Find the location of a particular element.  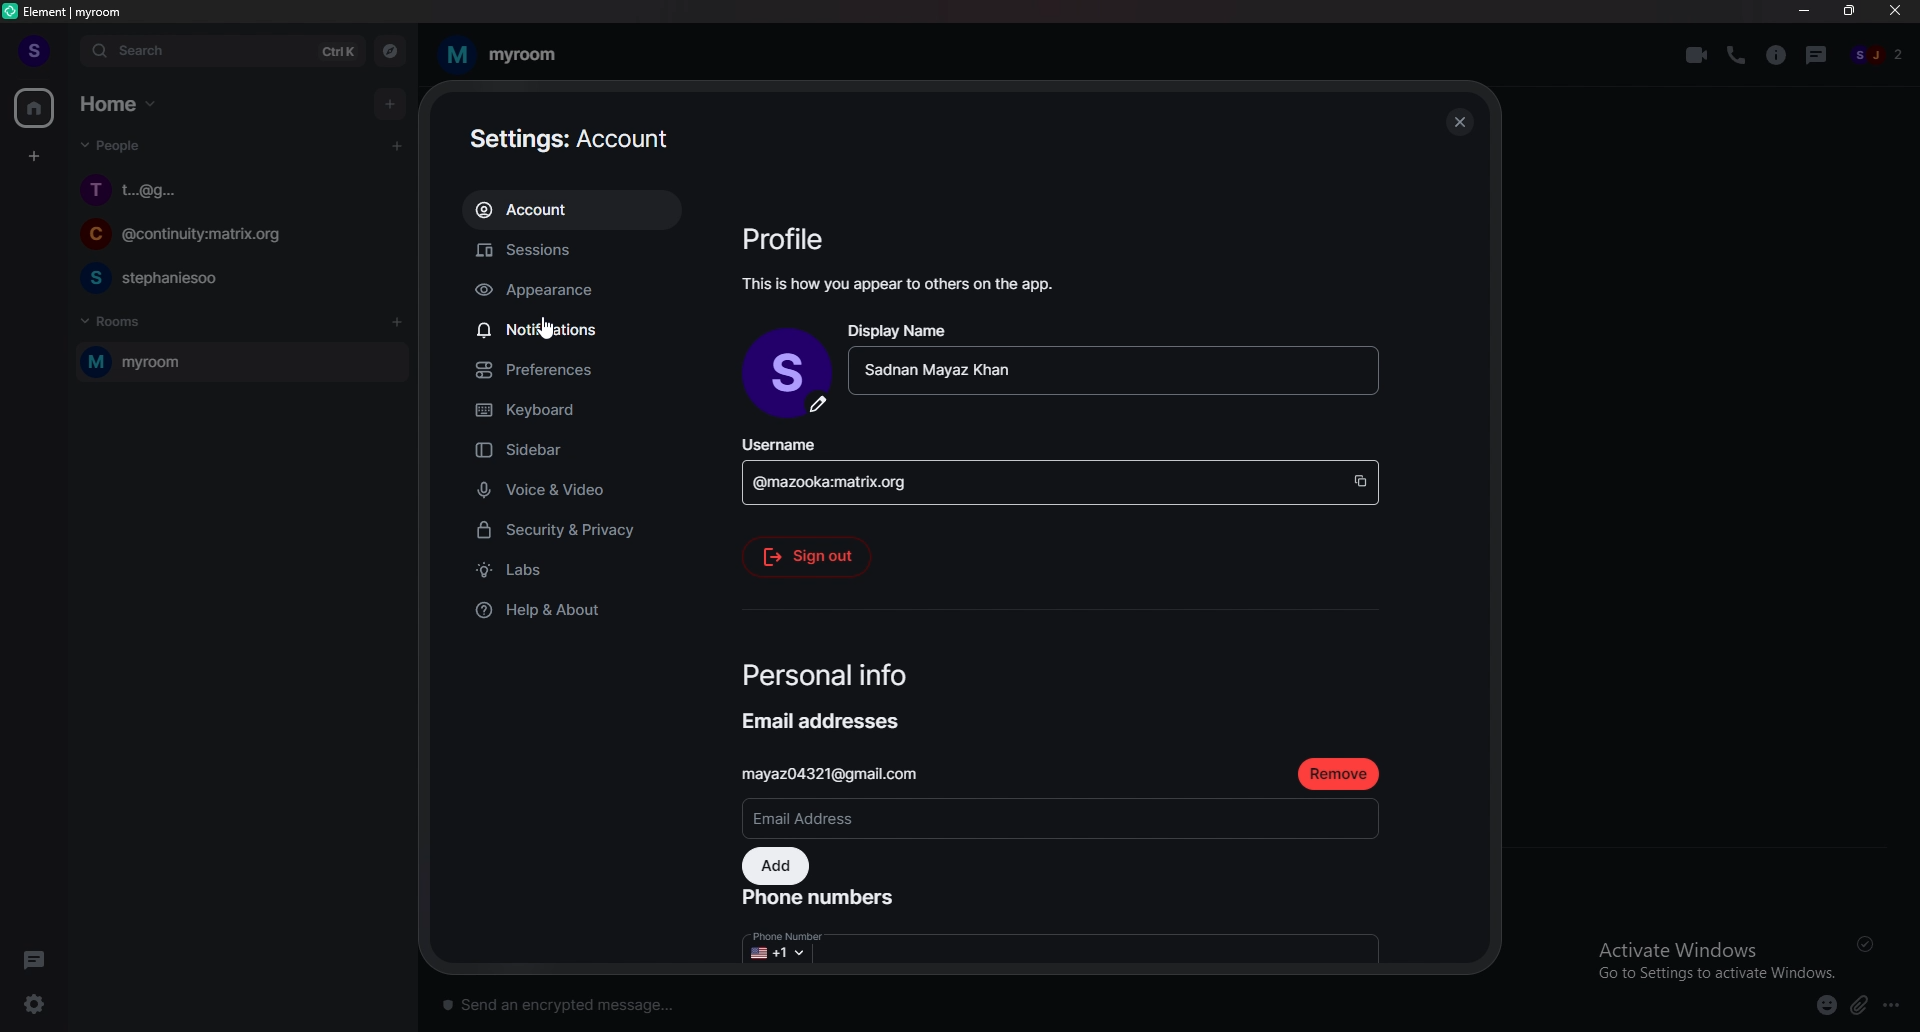

notifications is located at coordinates (569, 328).